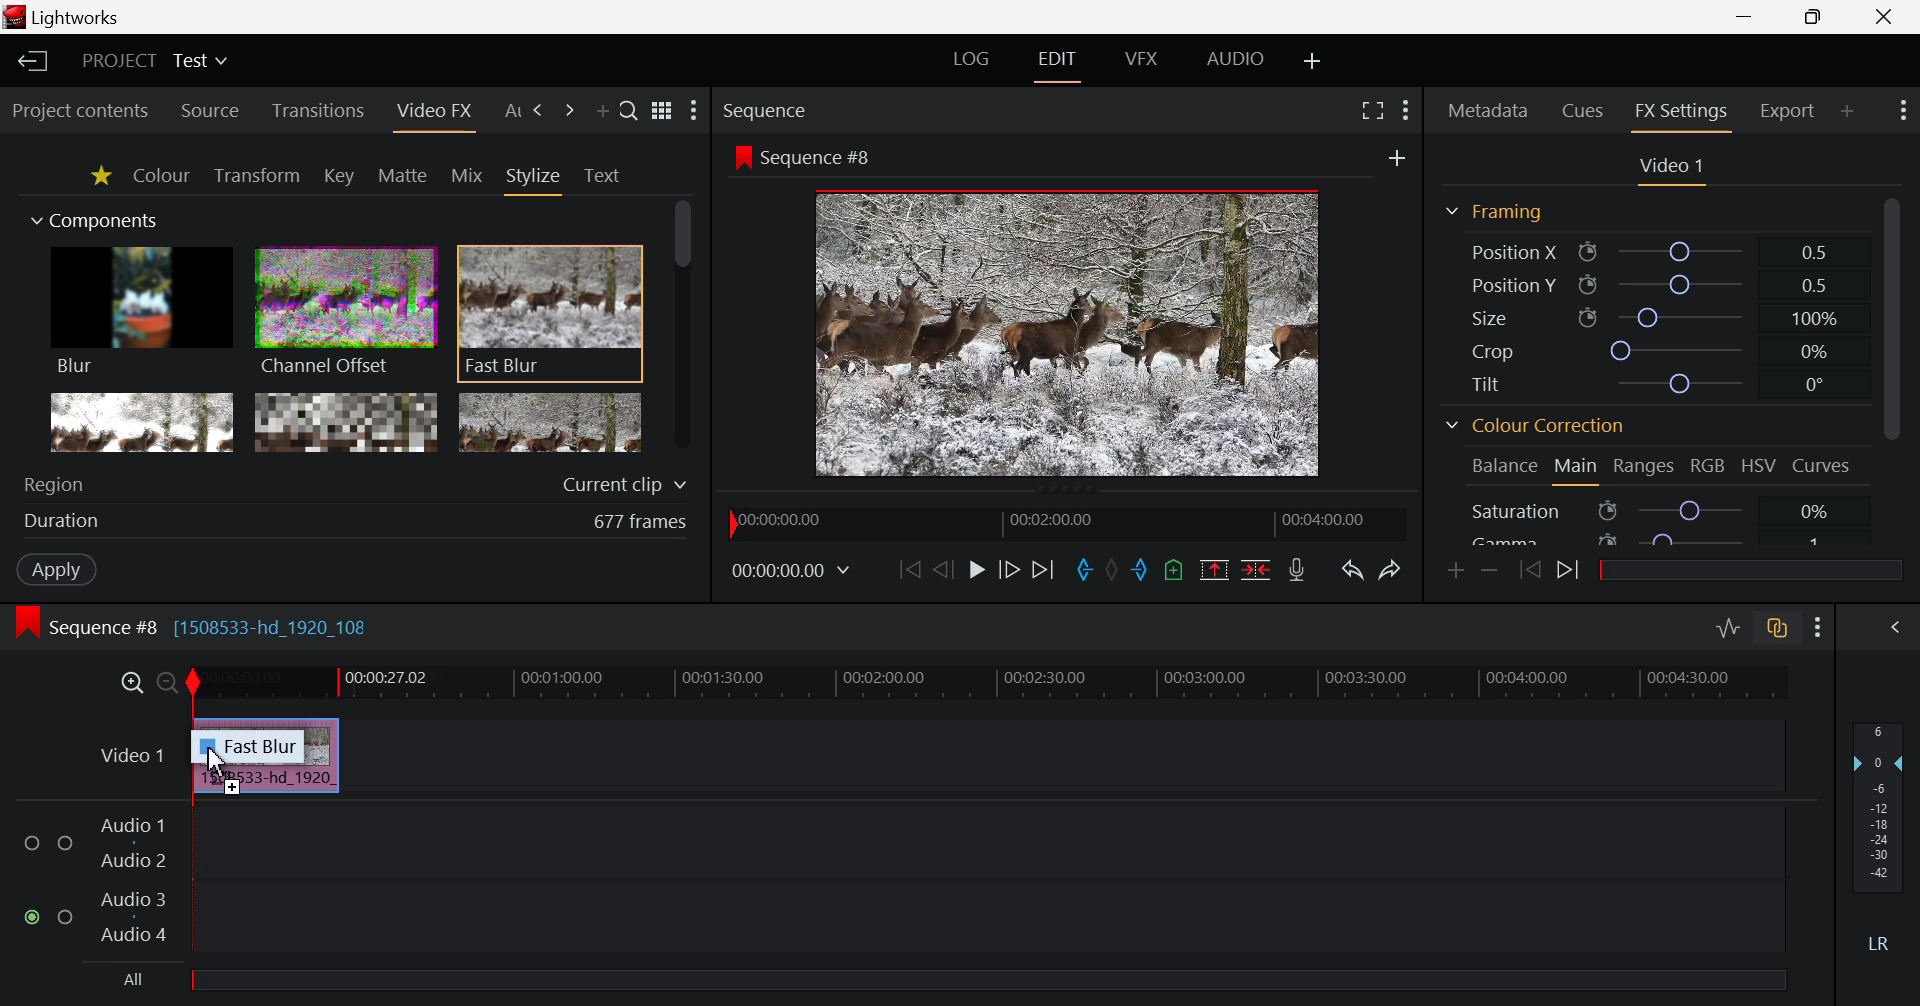 The image size is (1920, 1006). What do you see at coordinates (1896, 370) in the screenshot?
I see `Scroll Bar` at bounding box center [1896, 370].